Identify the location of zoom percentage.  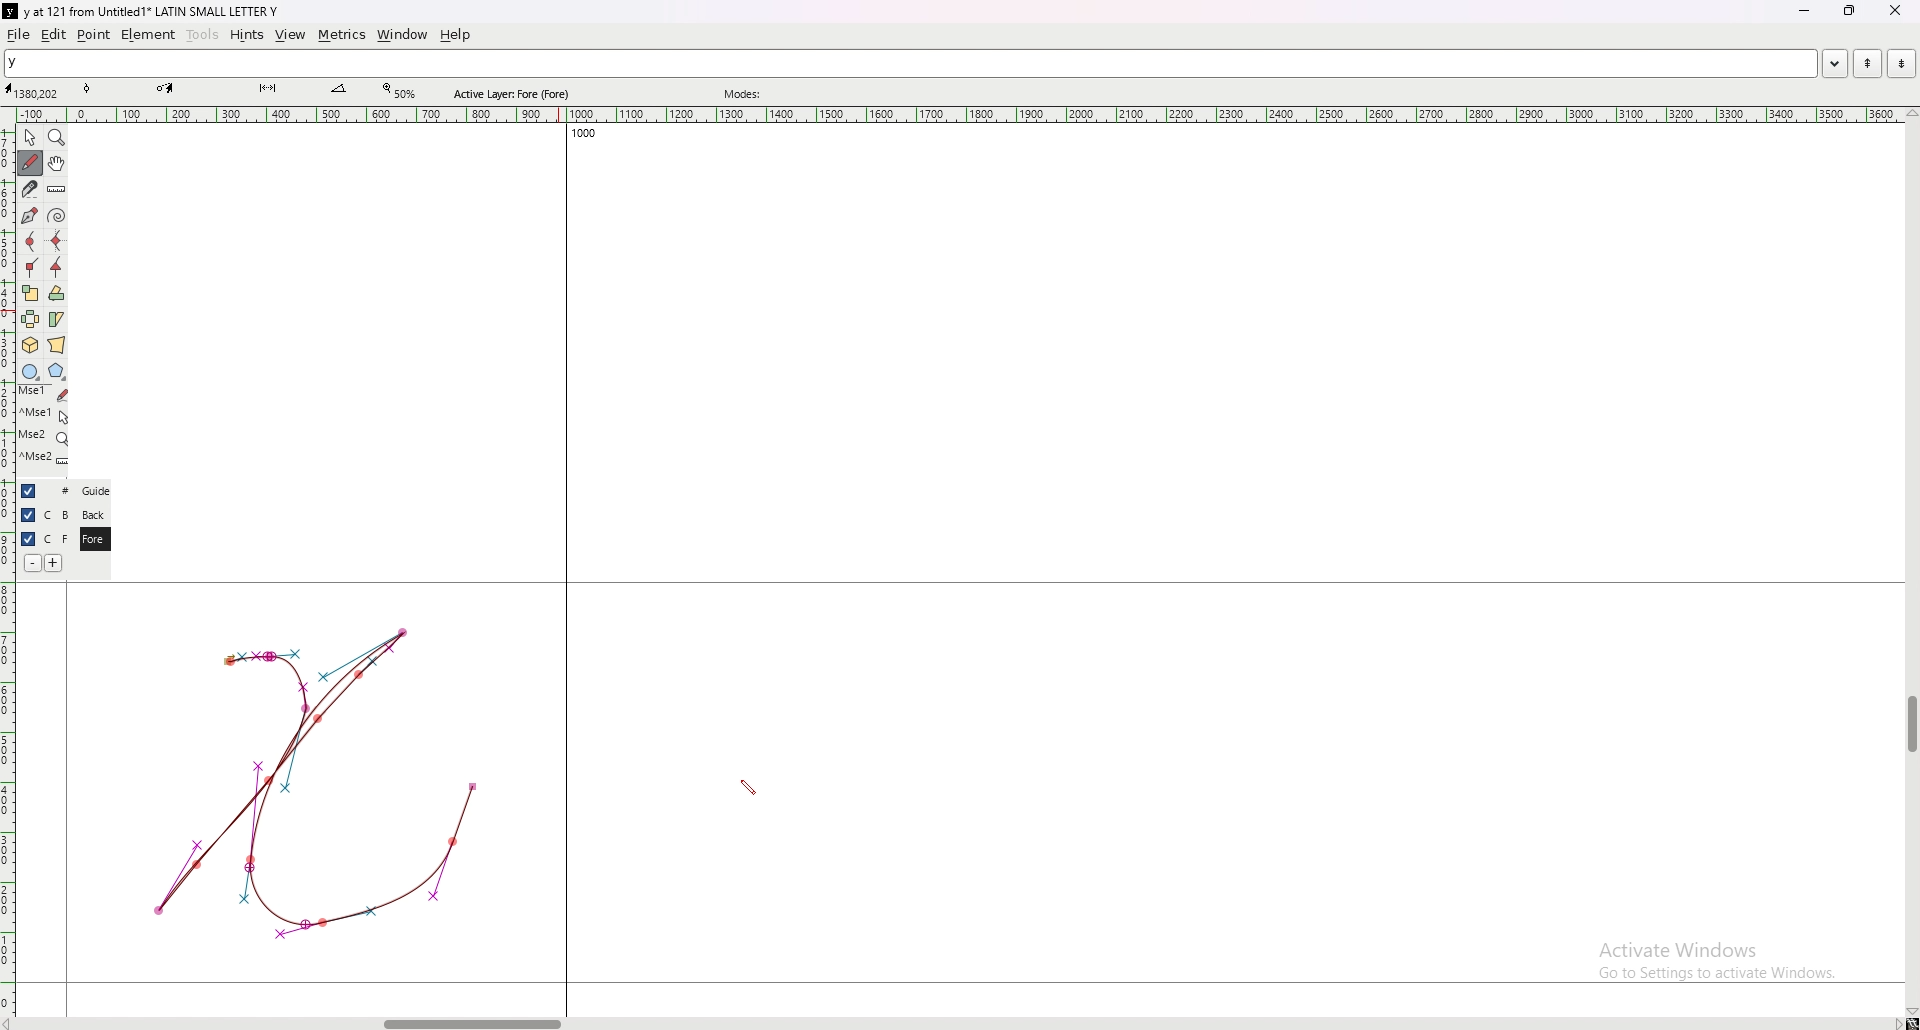
(402, 91).